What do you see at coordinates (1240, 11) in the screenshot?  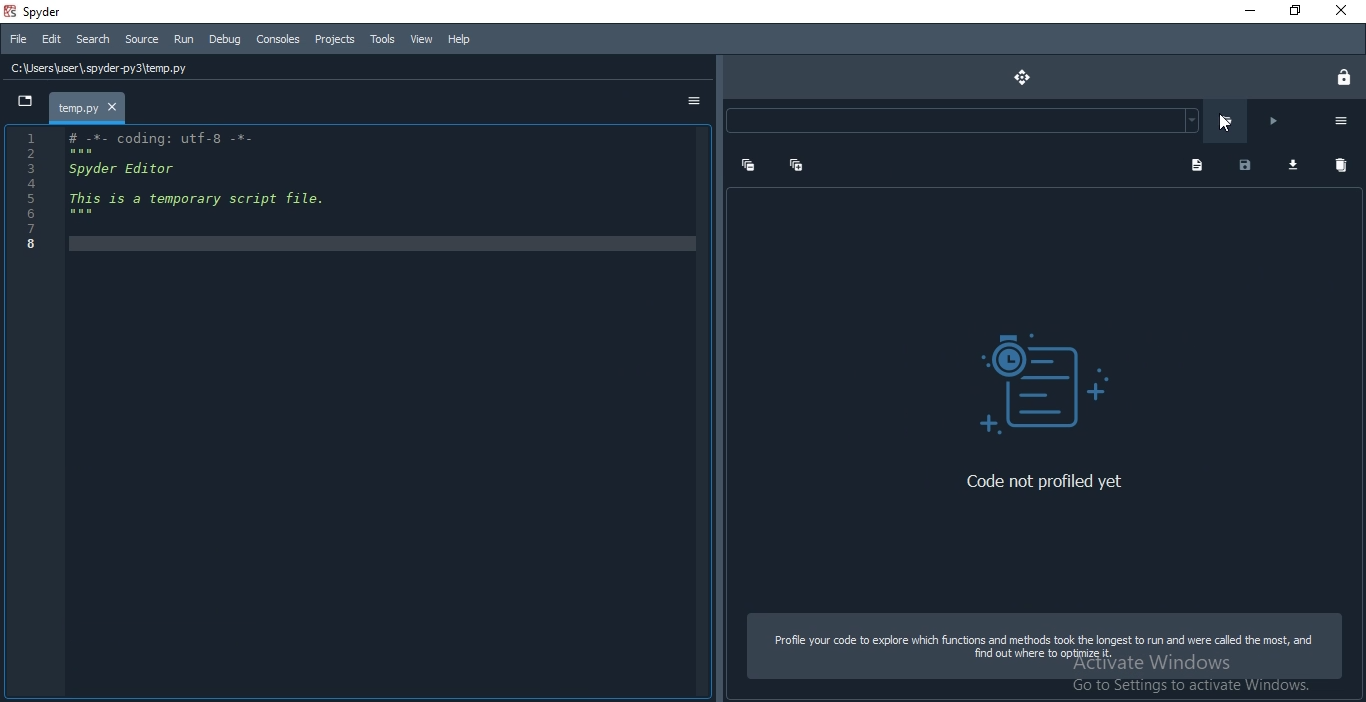 I see `Minimise` at bounding box center [1240, 11].